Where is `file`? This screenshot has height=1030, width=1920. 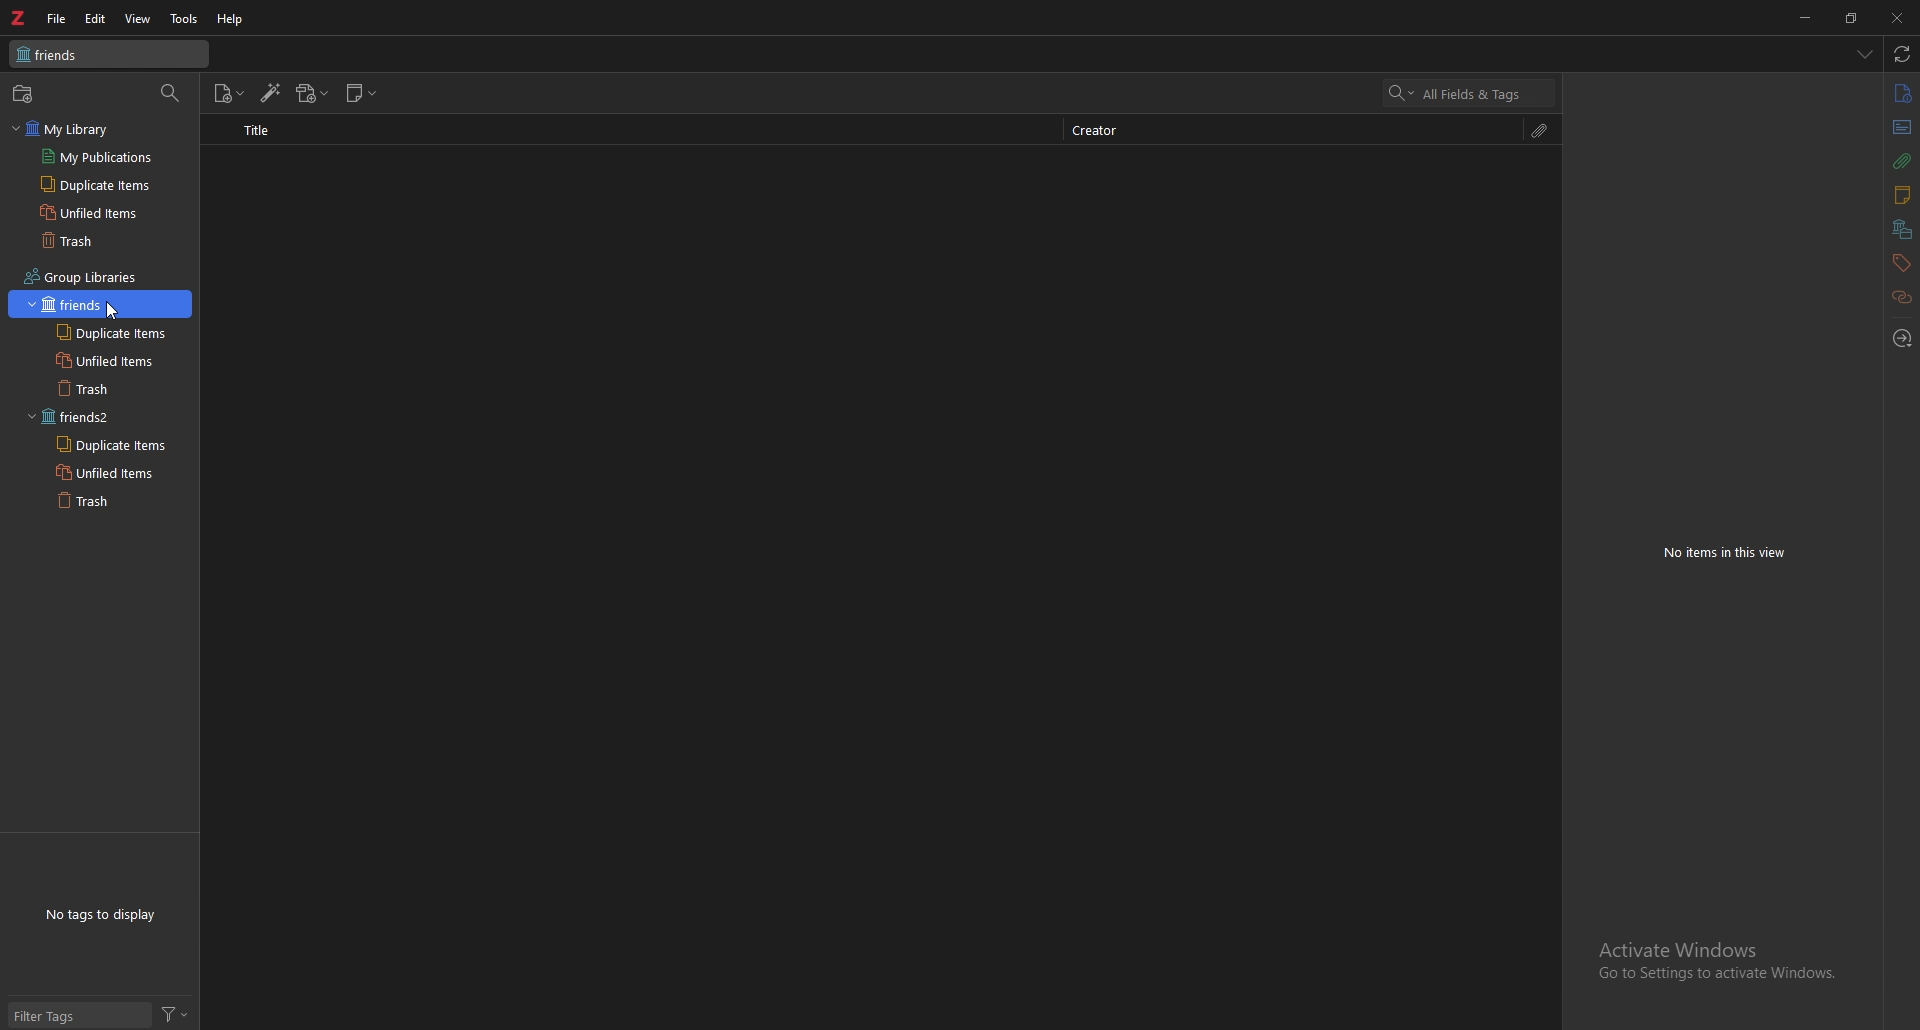
file is located at coordinates (57, 19).